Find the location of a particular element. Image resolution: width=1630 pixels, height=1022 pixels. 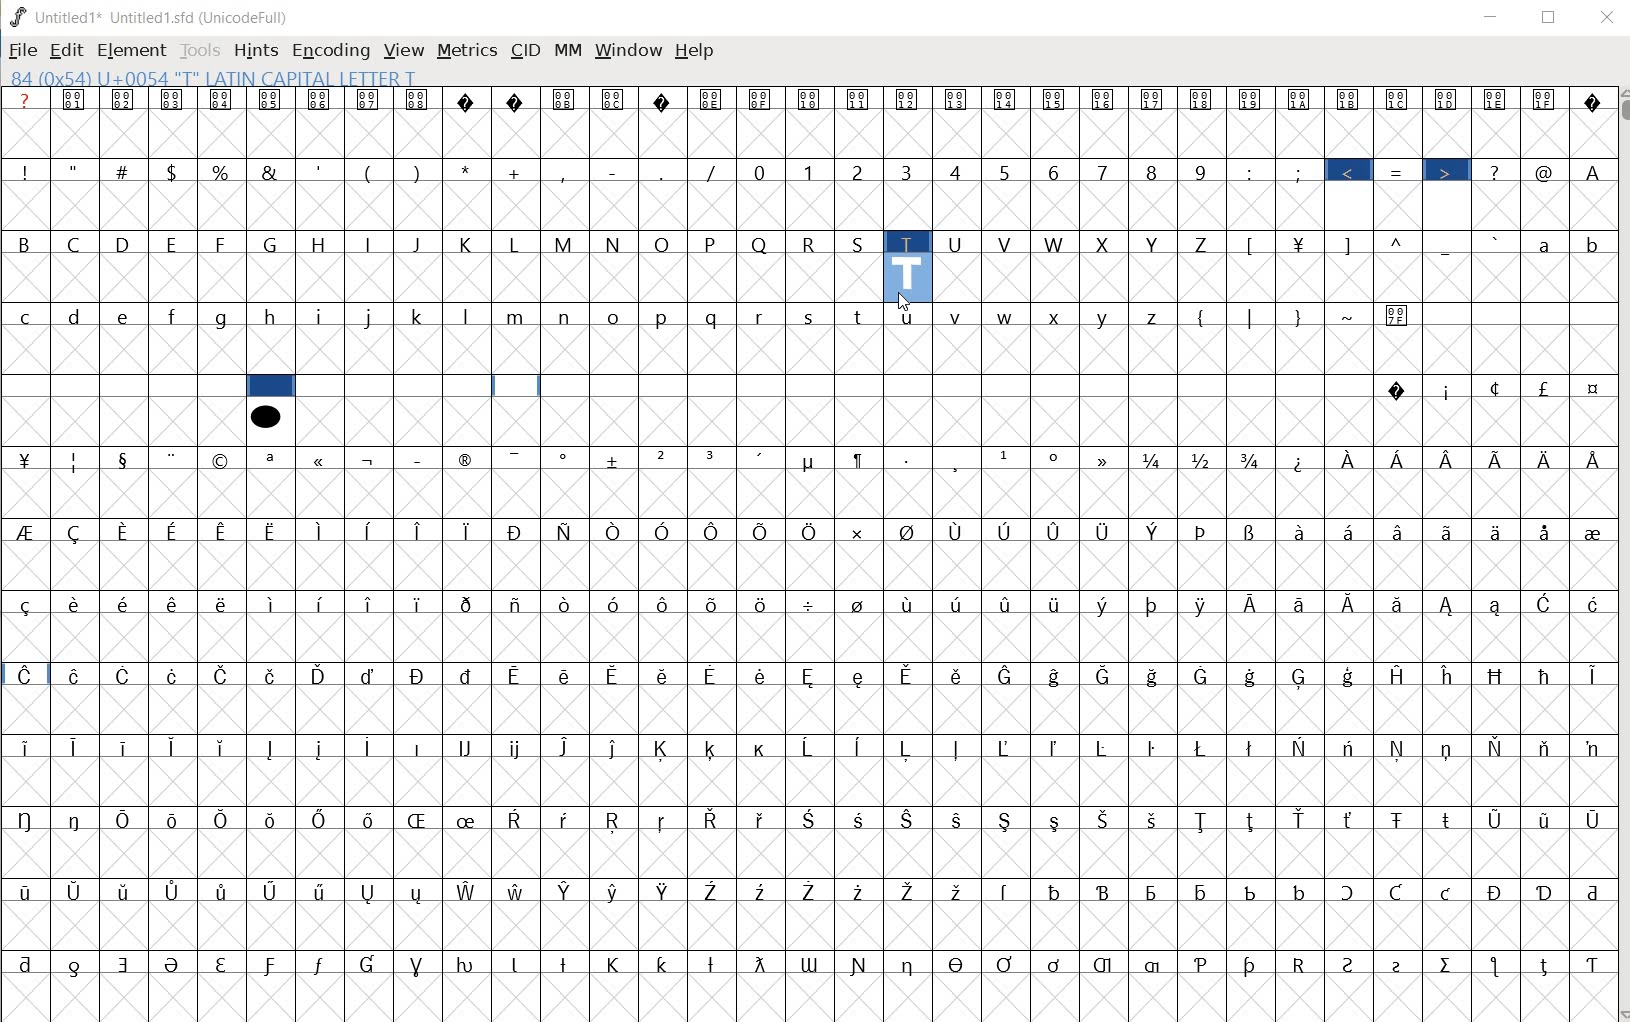

Symbol is located at coordinates (372, 745).